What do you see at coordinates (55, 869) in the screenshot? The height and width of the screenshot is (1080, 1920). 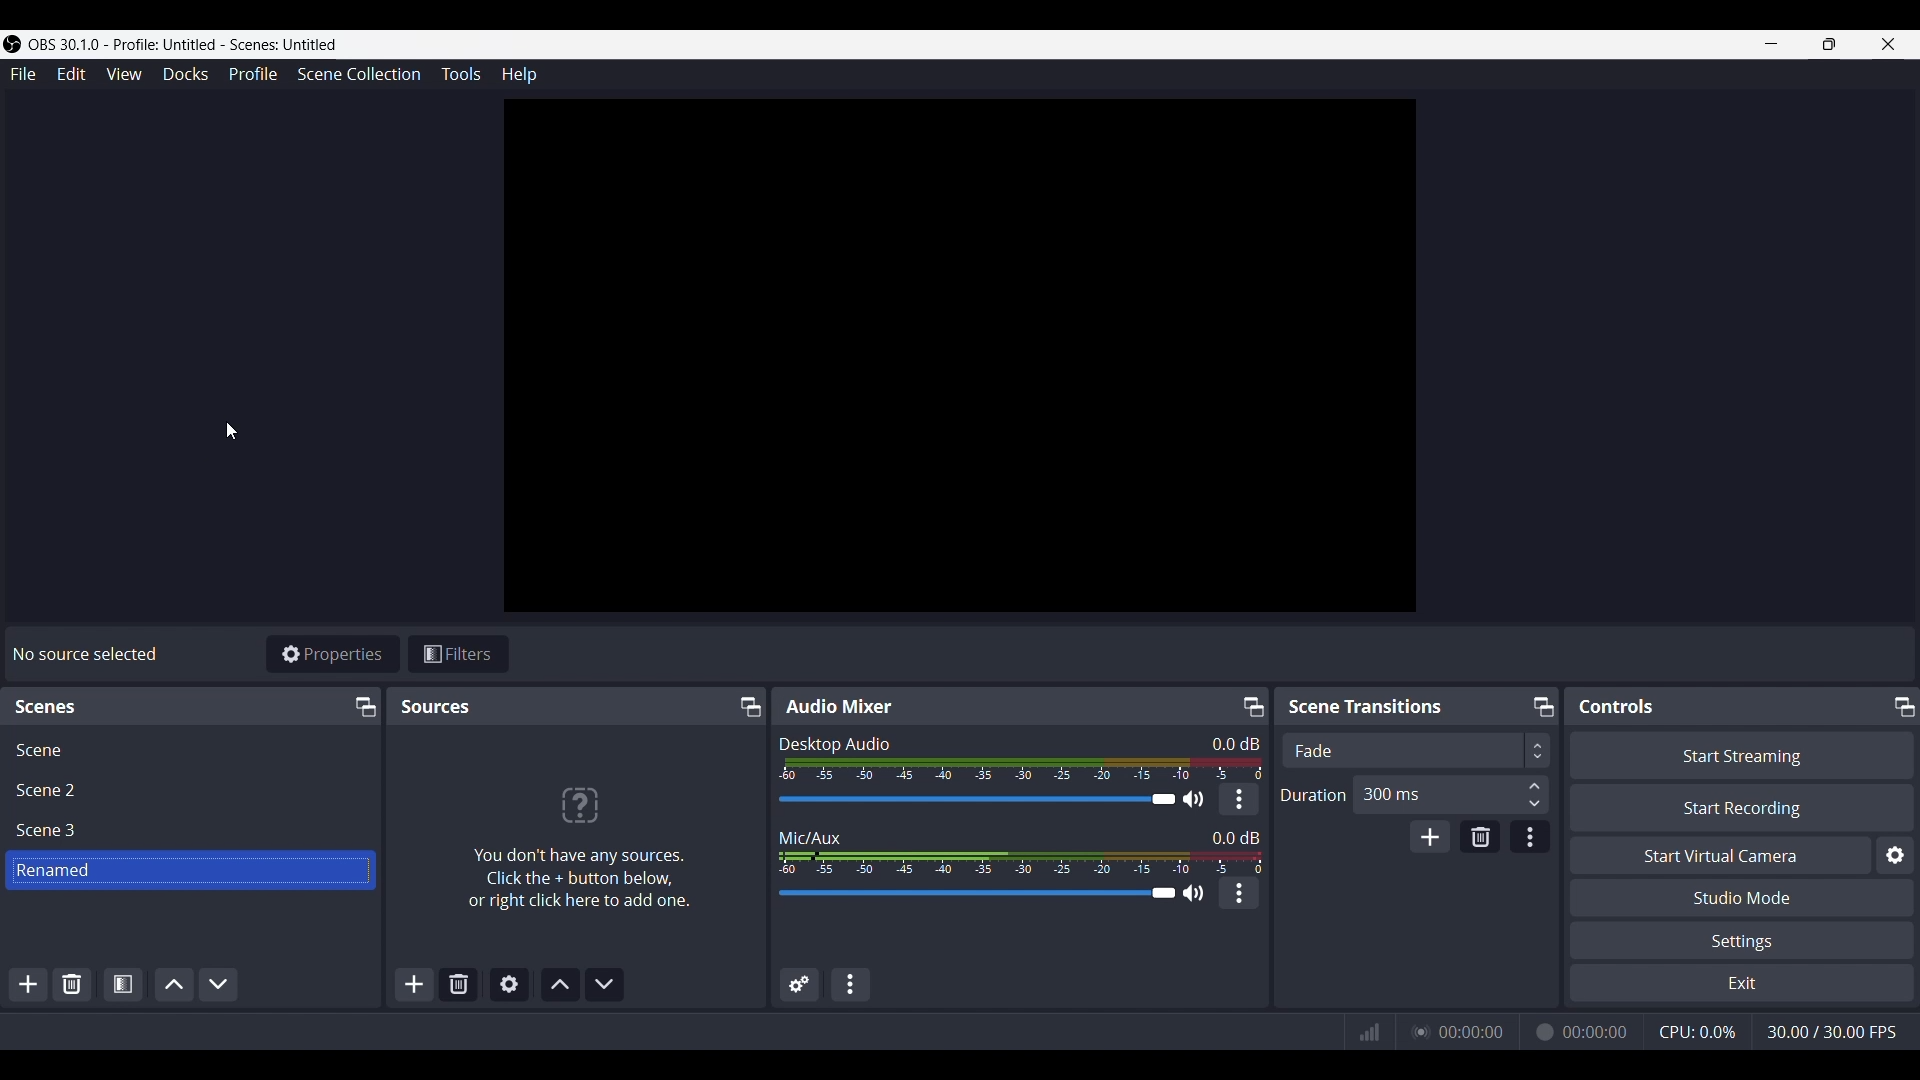 I see `Renamed` at bounding box center [55, 869].